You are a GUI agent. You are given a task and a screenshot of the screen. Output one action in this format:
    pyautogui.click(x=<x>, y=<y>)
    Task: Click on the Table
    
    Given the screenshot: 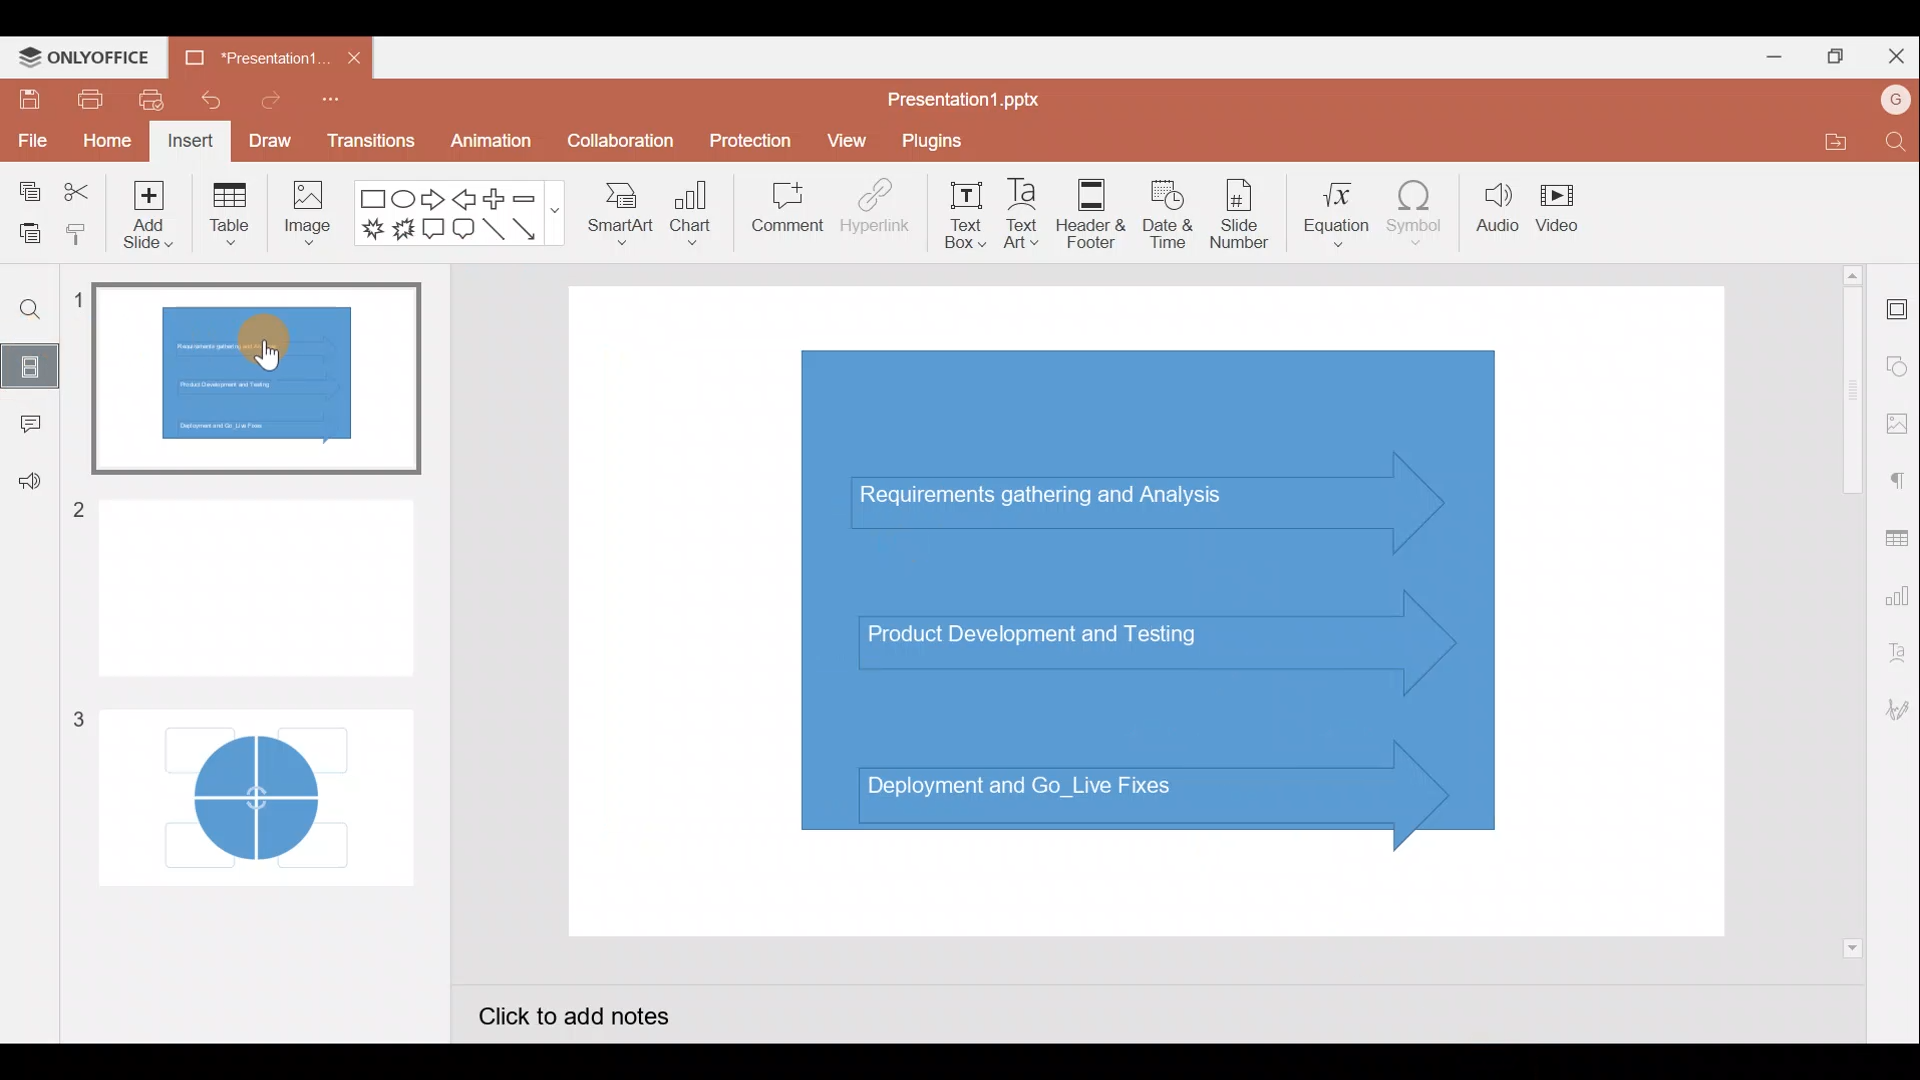 What is the action you would take?
    pyautogui.click(x=229, y=218)
    